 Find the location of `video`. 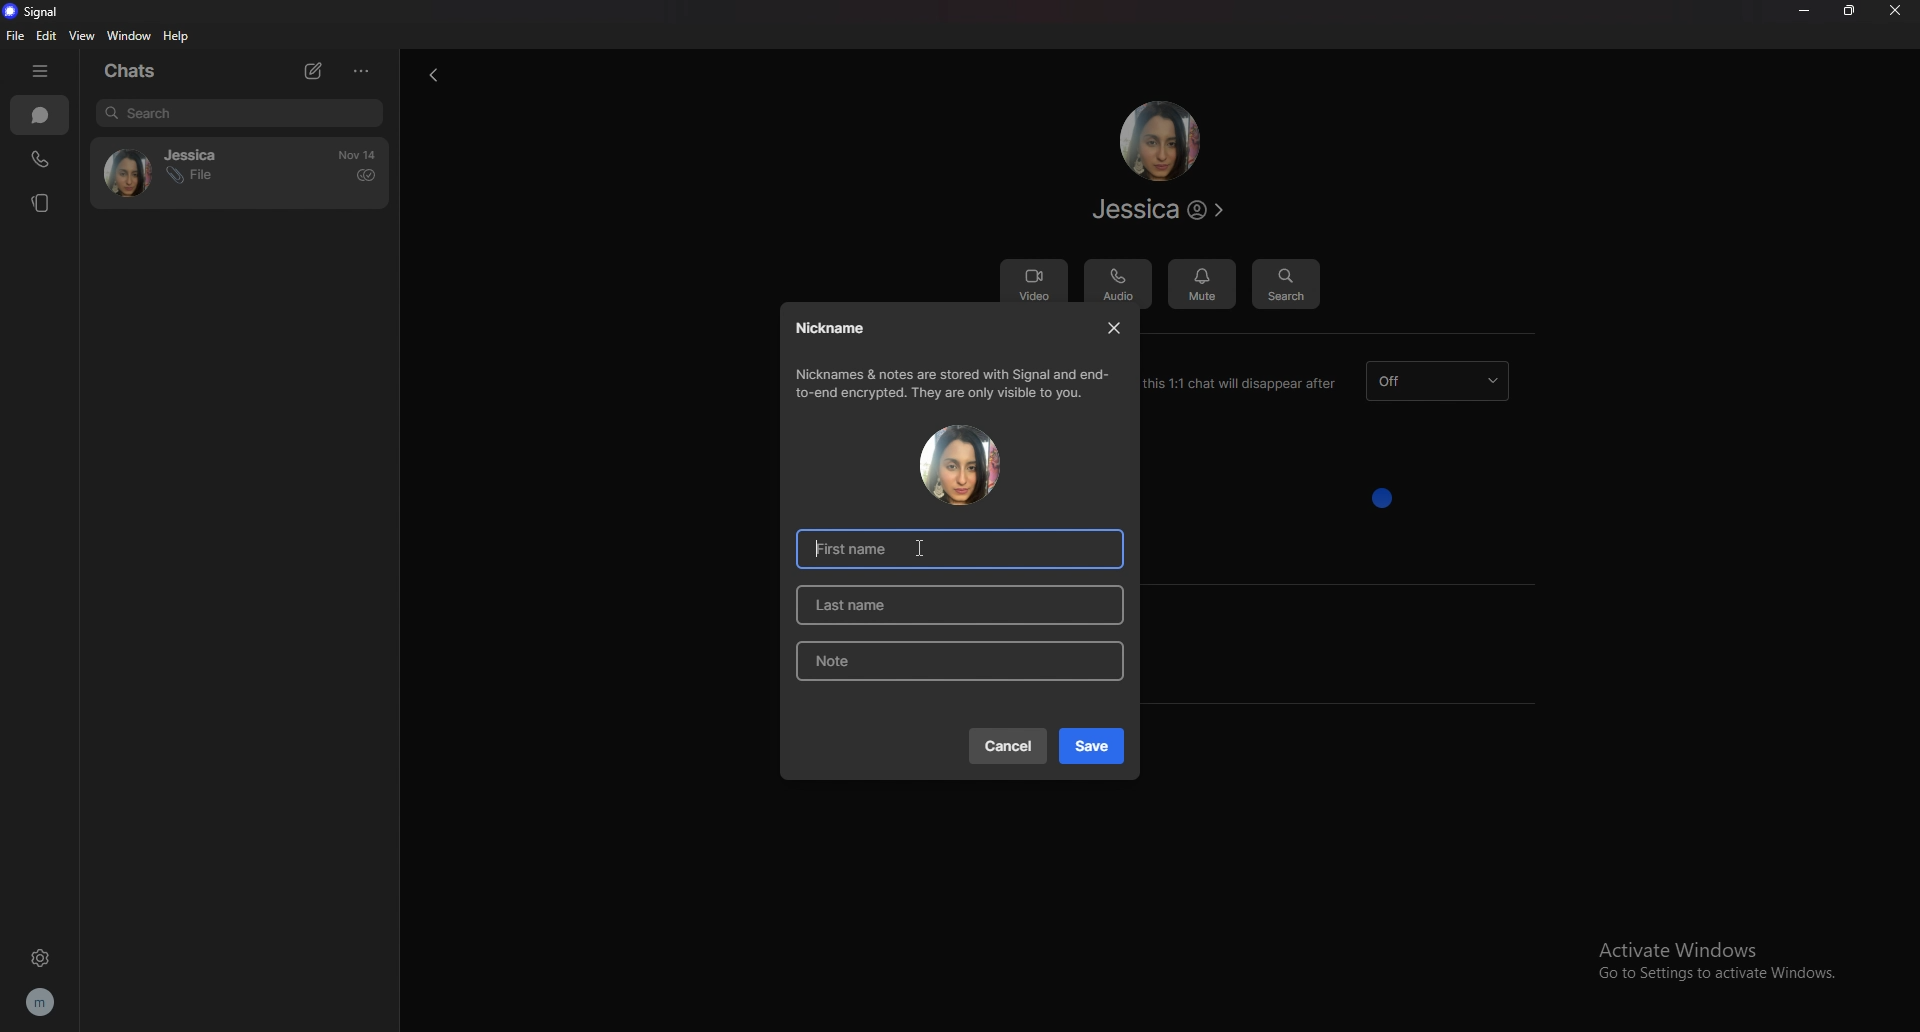

video is located at coordinates (1033, 284).